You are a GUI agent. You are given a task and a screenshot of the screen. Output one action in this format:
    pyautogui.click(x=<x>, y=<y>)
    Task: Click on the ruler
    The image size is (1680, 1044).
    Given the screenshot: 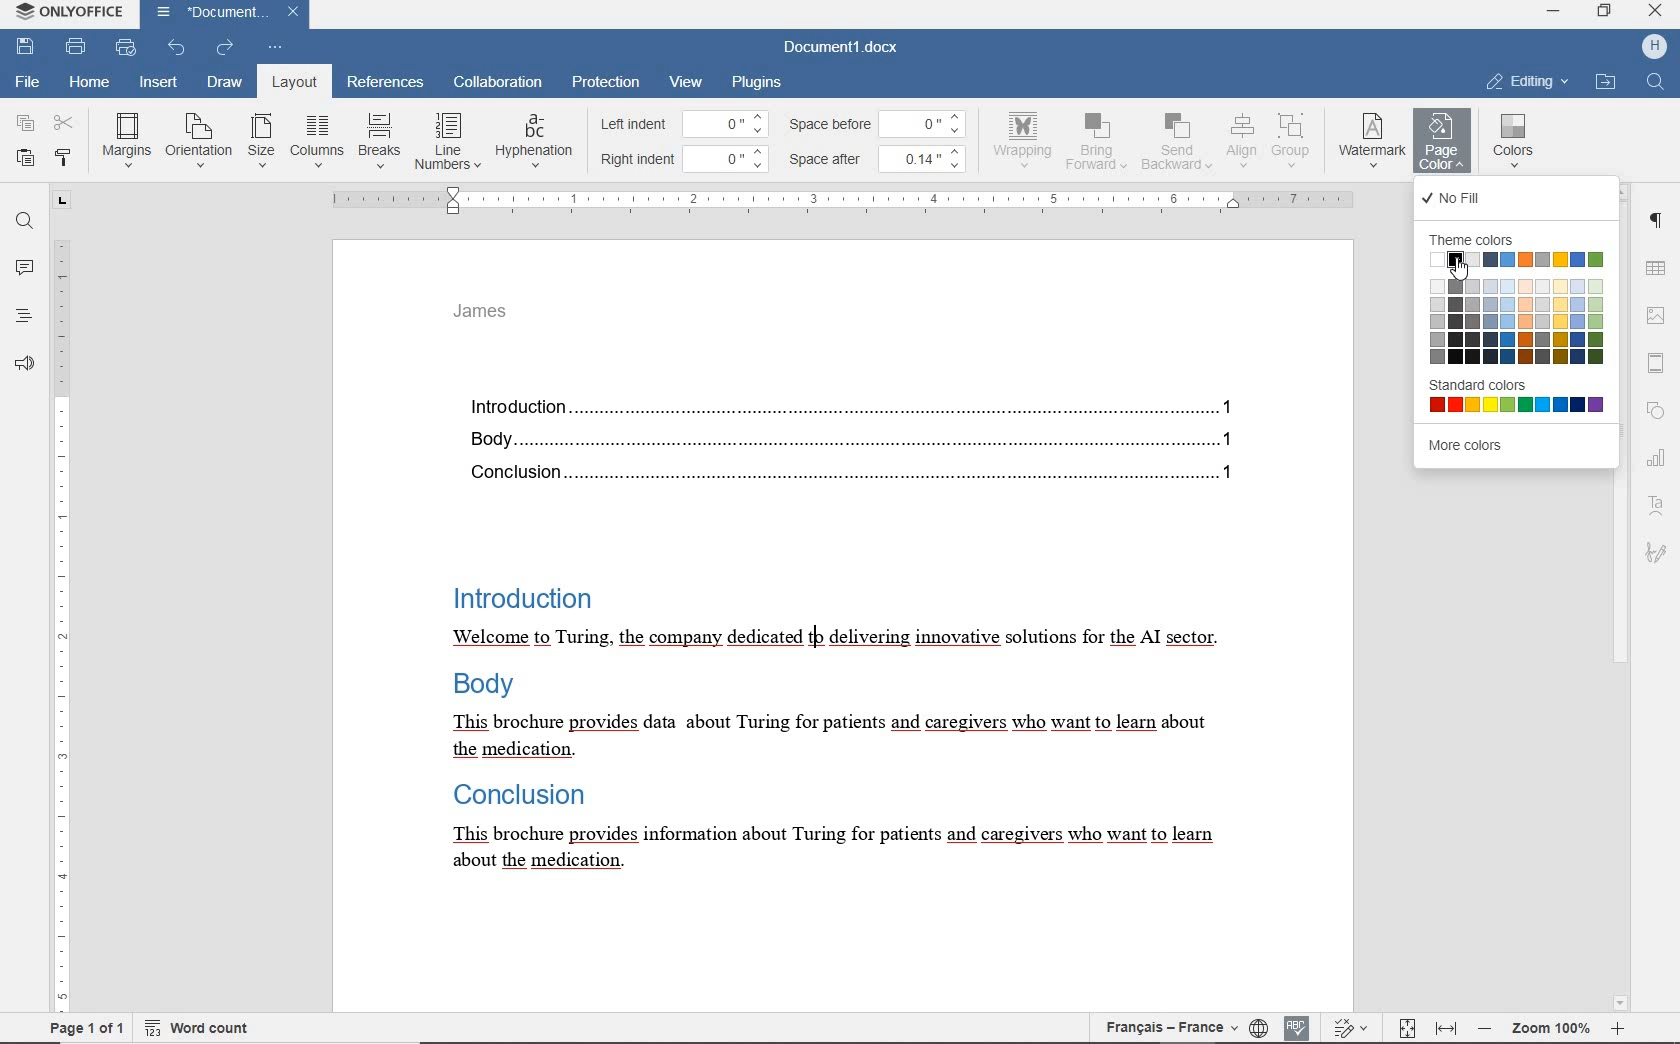 What is the action you would take?
    pyautogui.click(x=63, y=600)
    